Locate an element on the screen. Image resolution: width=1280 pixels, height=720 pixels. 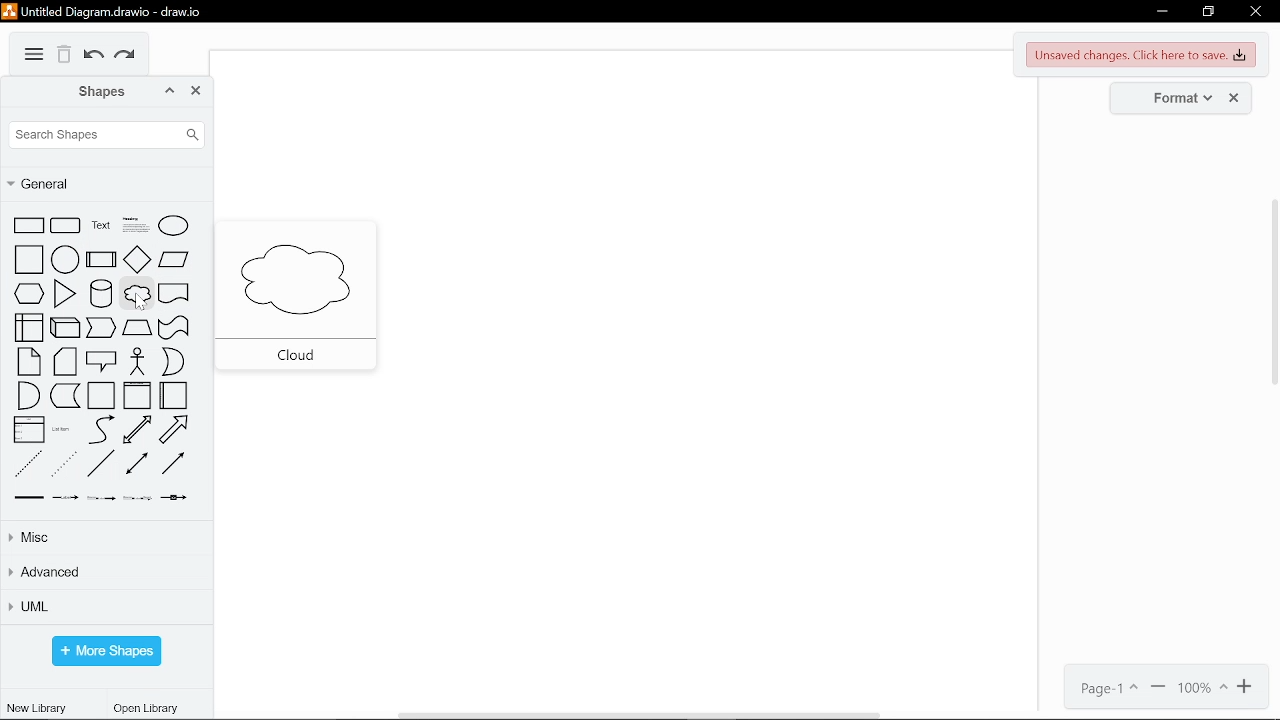
document is located at coordinates (174, 295).